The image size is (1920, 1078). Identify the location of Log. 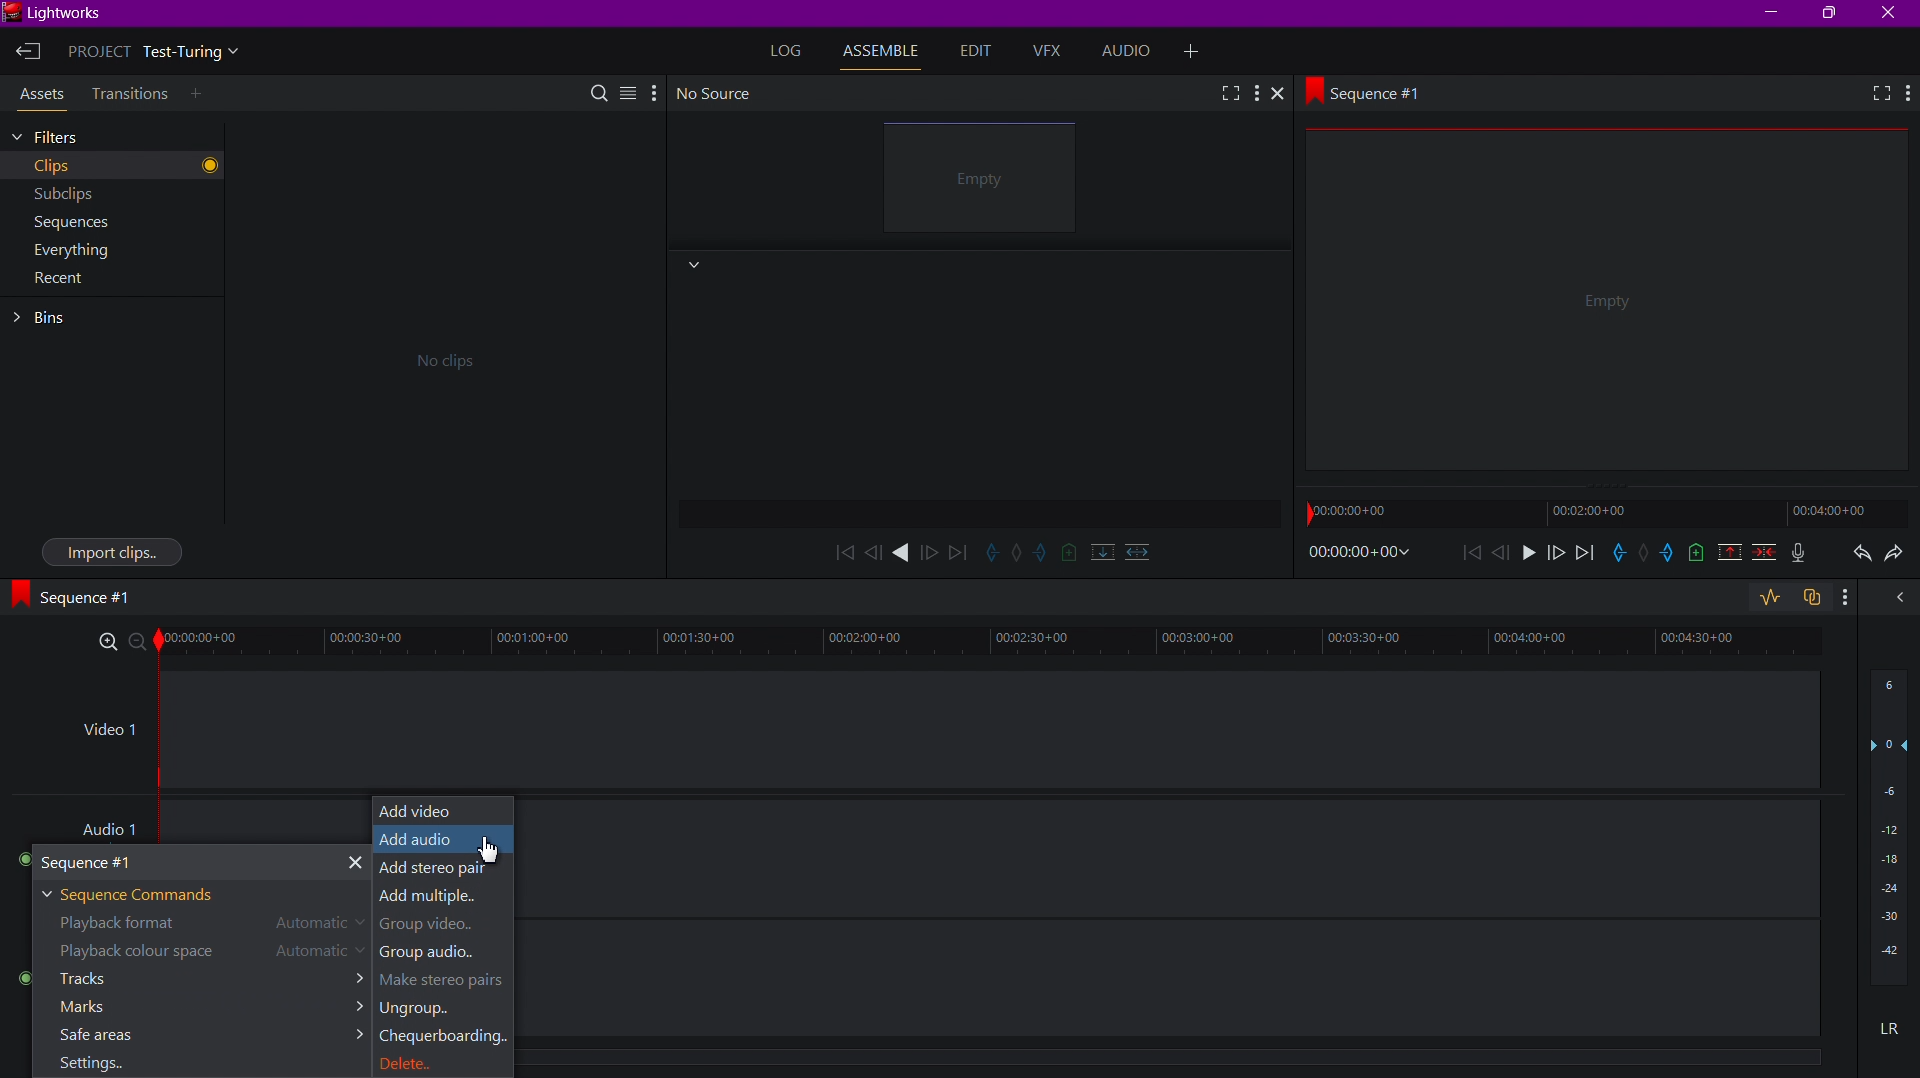
(788, 50).